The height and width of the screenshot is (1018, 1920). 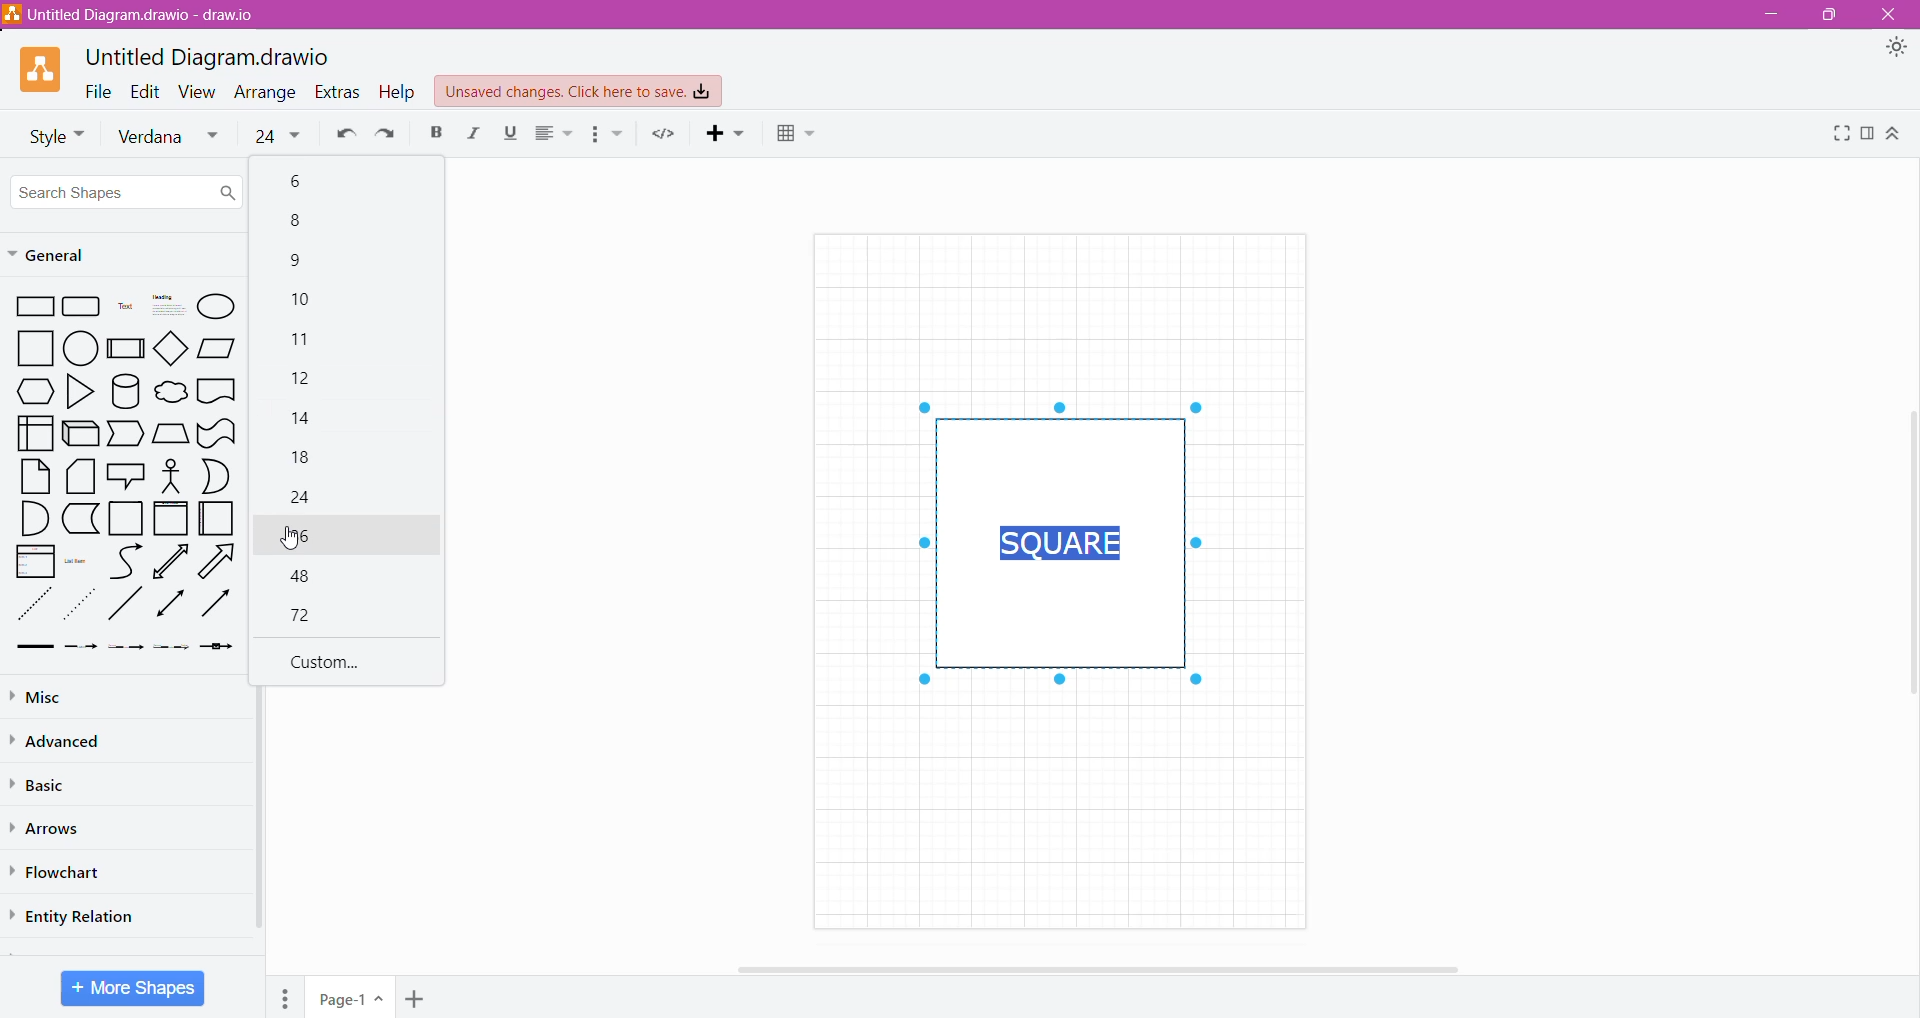 I want to click on Square , so click(x=126, y=519).